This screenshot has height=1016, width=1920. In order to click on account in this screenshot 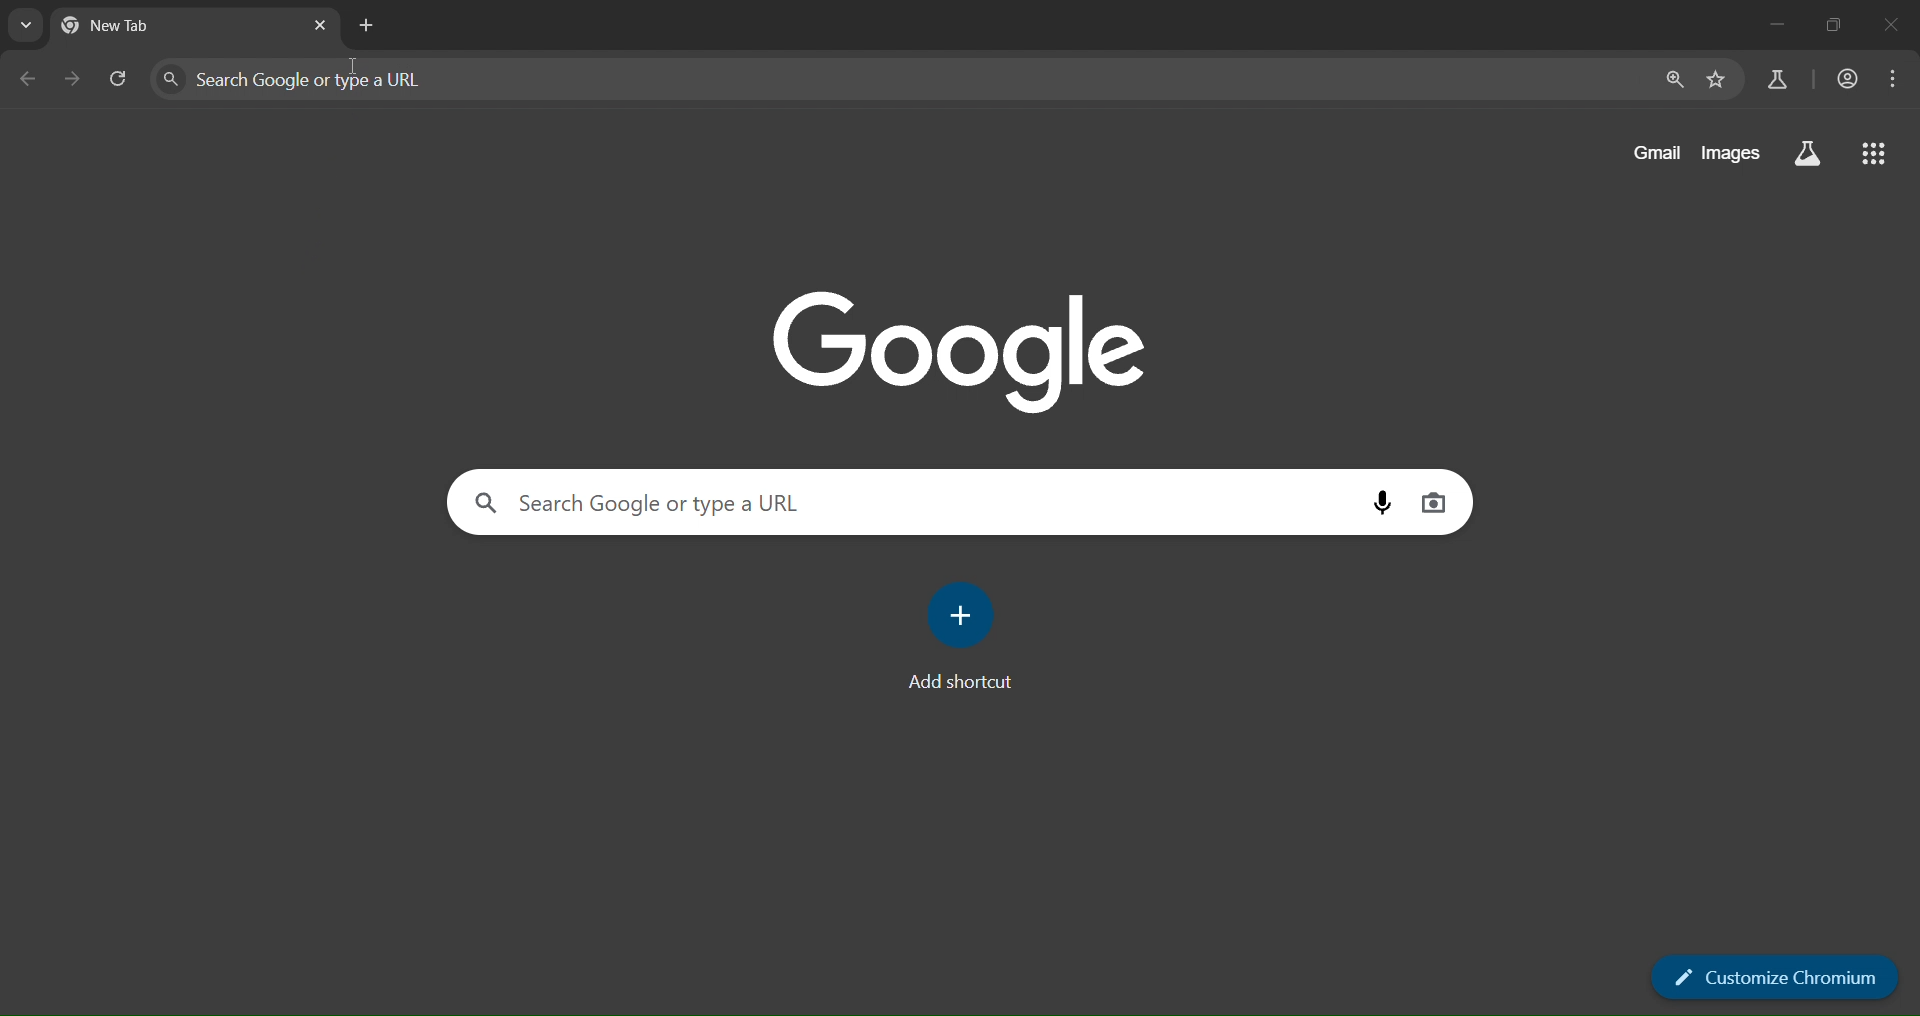, I will do `click(1849, 79)`.